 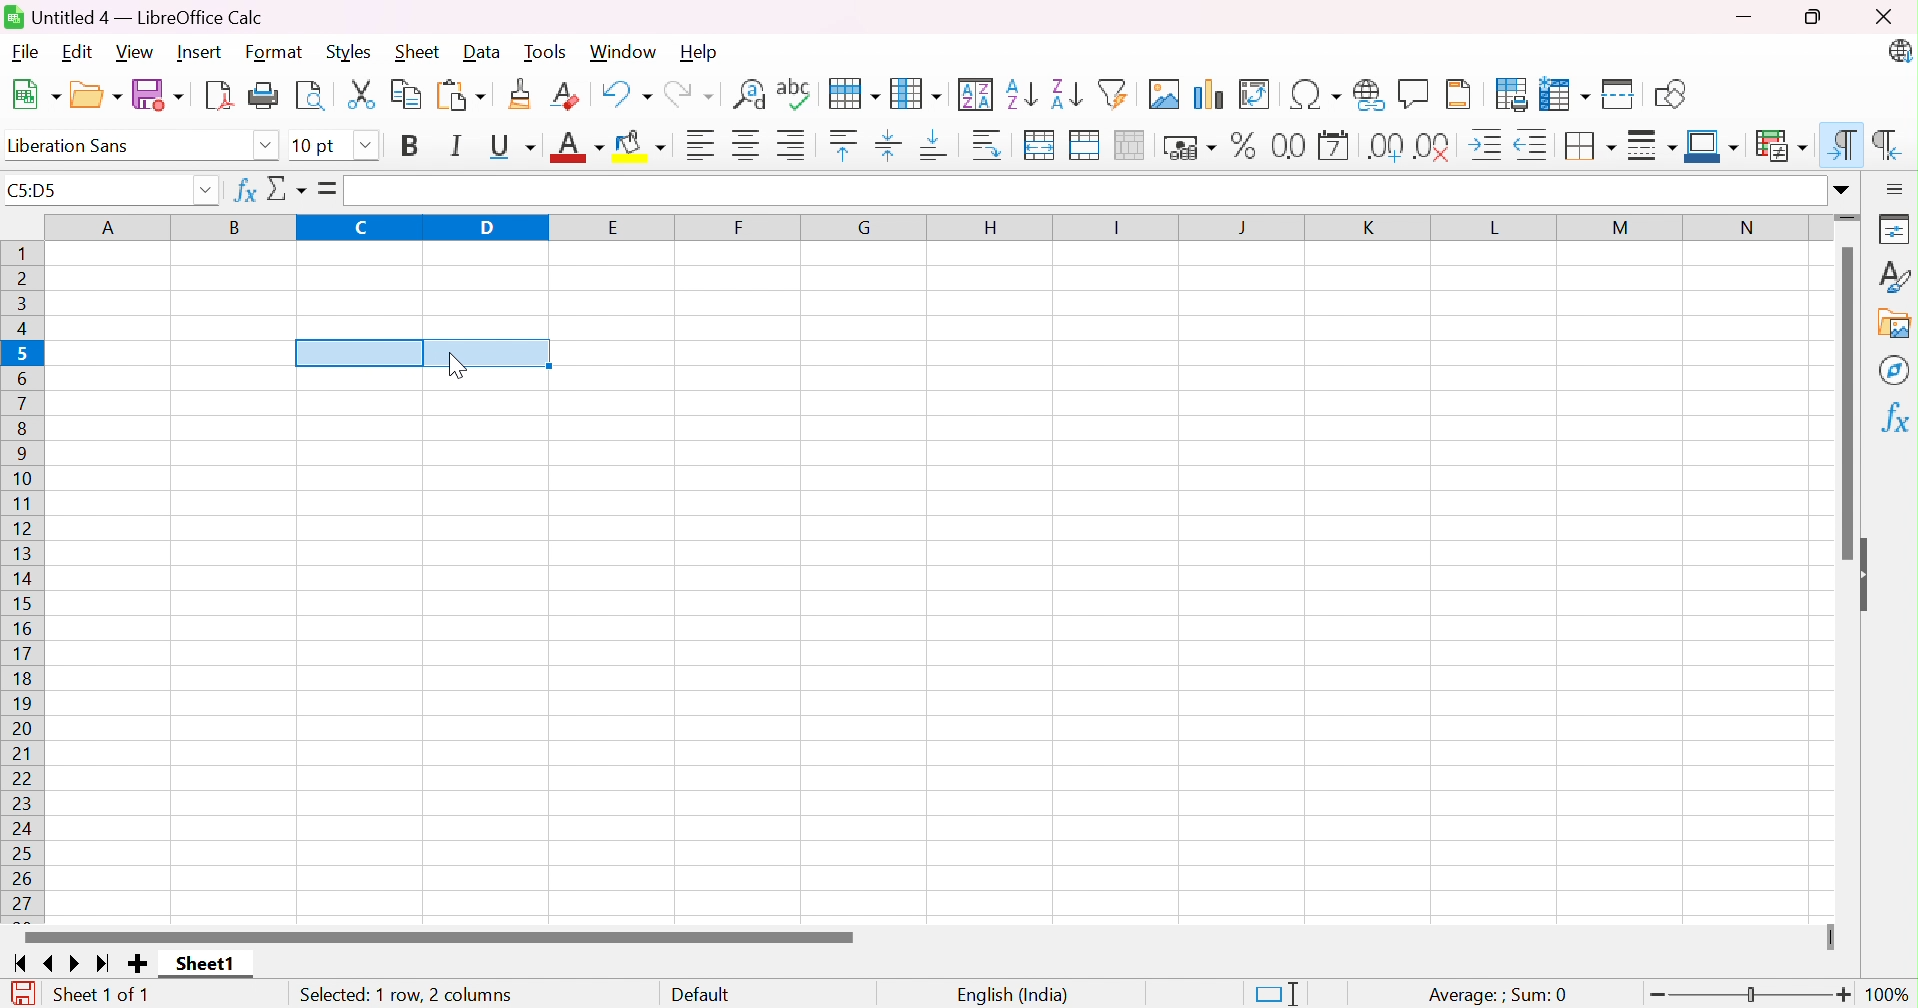 What do you see at coordinates (701, 53) in the screenshot?
I see `Help` at bounding box center [701, 53].